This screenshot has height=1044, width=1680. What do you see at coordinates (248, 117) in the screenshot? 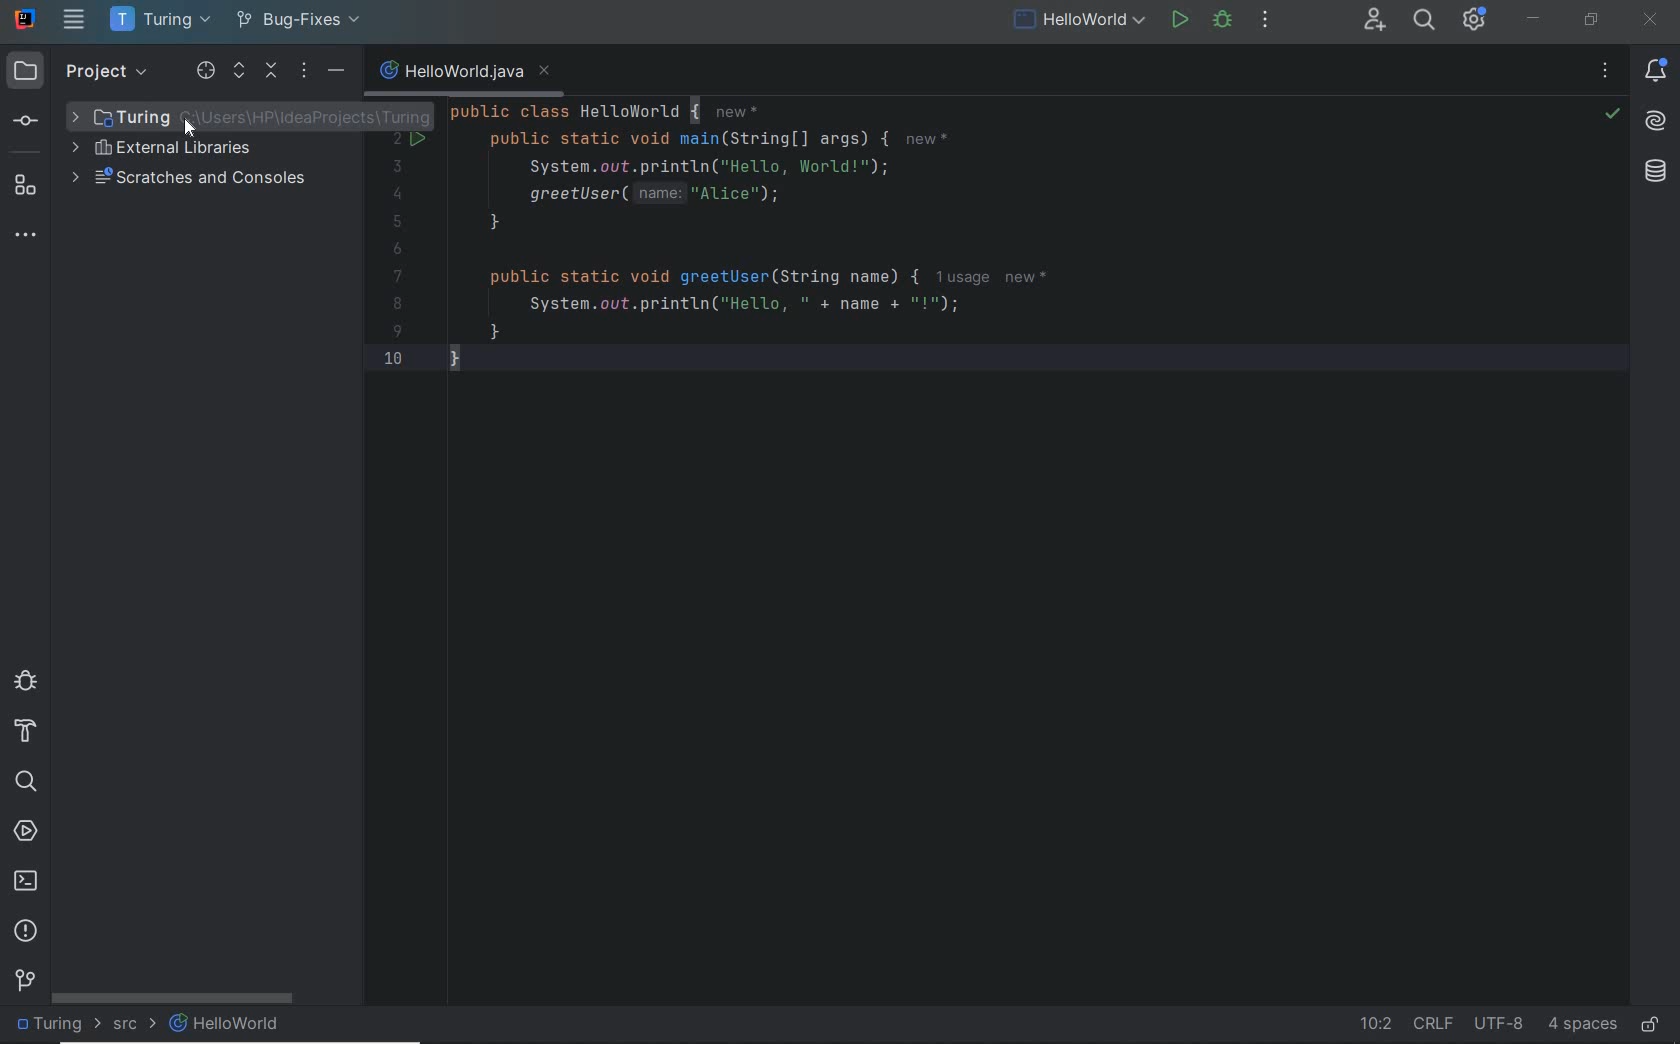
I see `Project folder` at bounding box center [248, 117].